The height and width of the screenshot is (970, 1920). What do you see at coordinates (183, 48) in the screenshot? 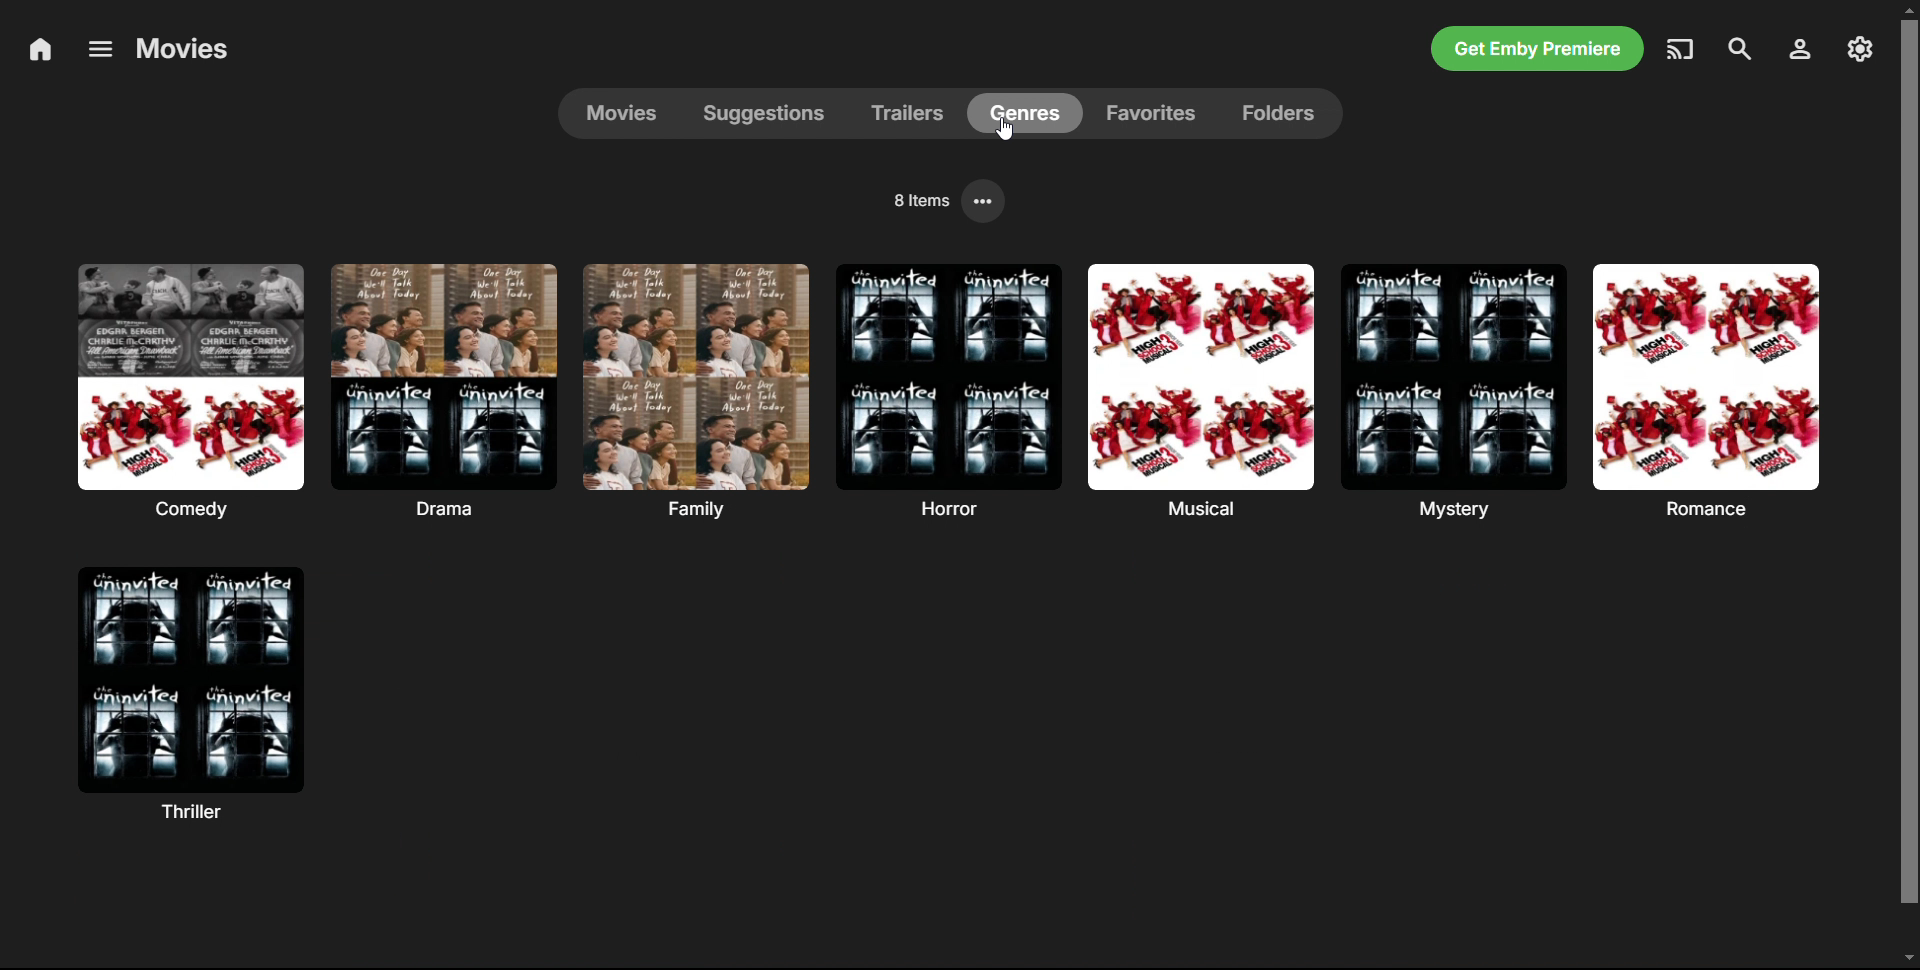
I see `movies ` at bounding box center [183, 48].